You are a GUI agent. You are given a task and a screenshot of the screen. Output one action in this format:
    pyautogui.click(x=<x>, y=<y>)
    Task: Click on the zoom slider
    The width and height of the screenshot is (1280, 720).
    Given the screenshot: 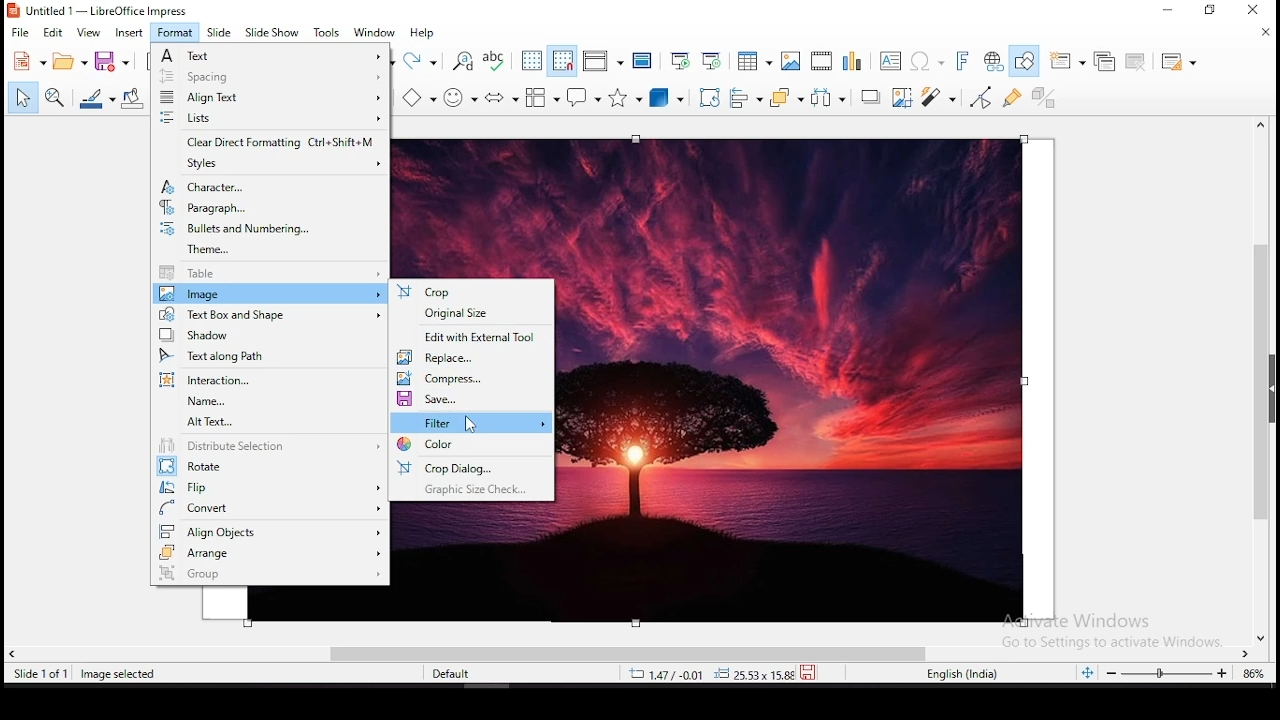 What is the action you would take?
    pyautogui.click(x=1167, y=674)
    